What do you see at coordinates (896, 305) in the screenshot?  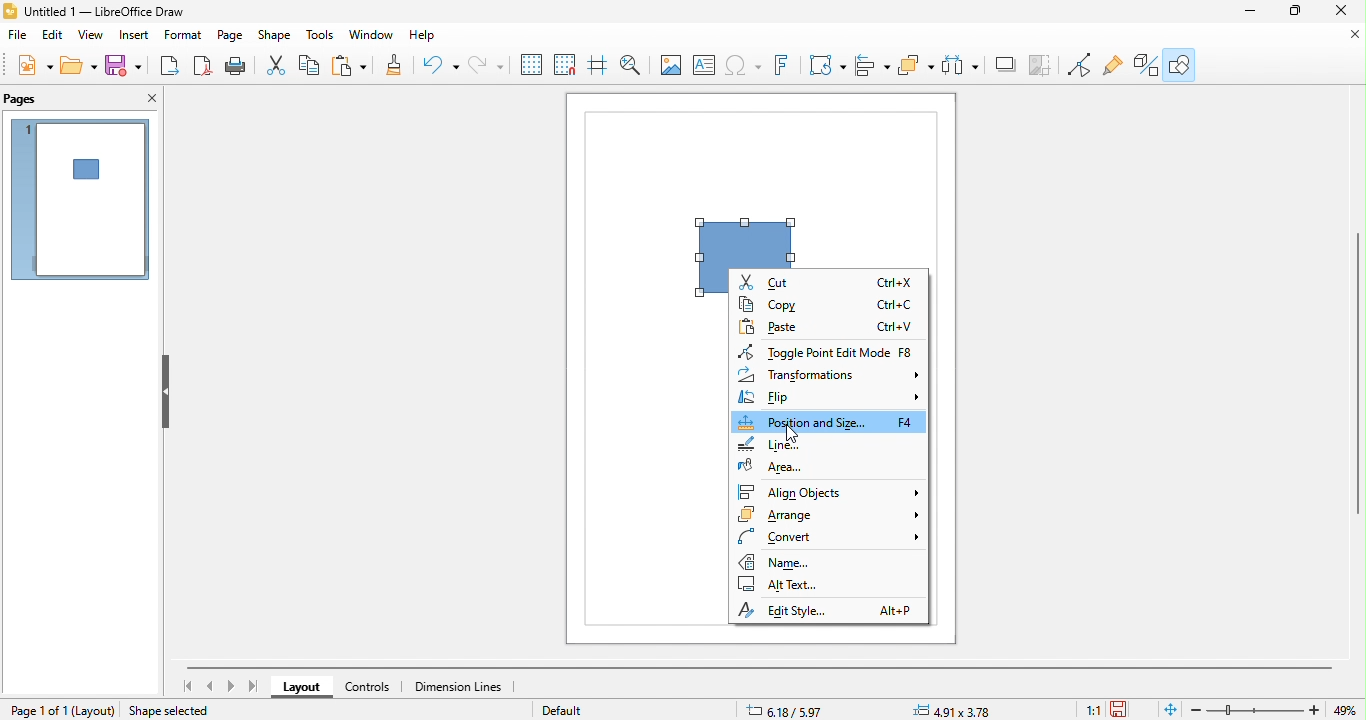 I see `Shortcut key` at bounding box center [896, 305].